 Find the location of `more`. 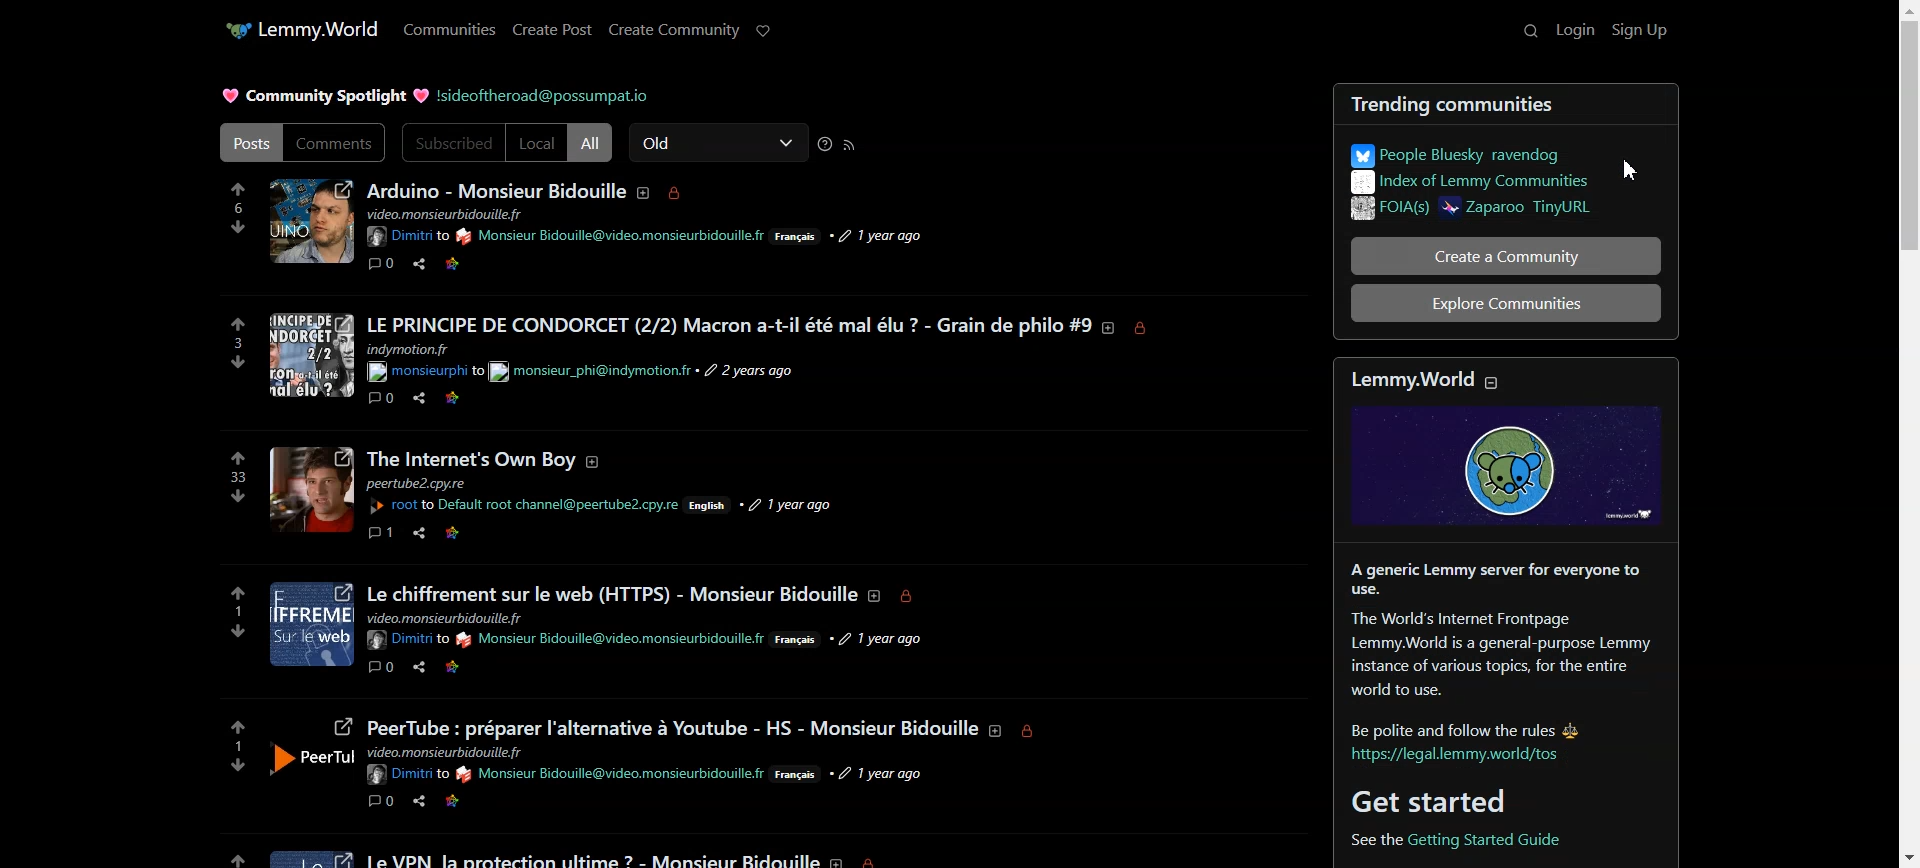

more is located at coordinates (566, 805).